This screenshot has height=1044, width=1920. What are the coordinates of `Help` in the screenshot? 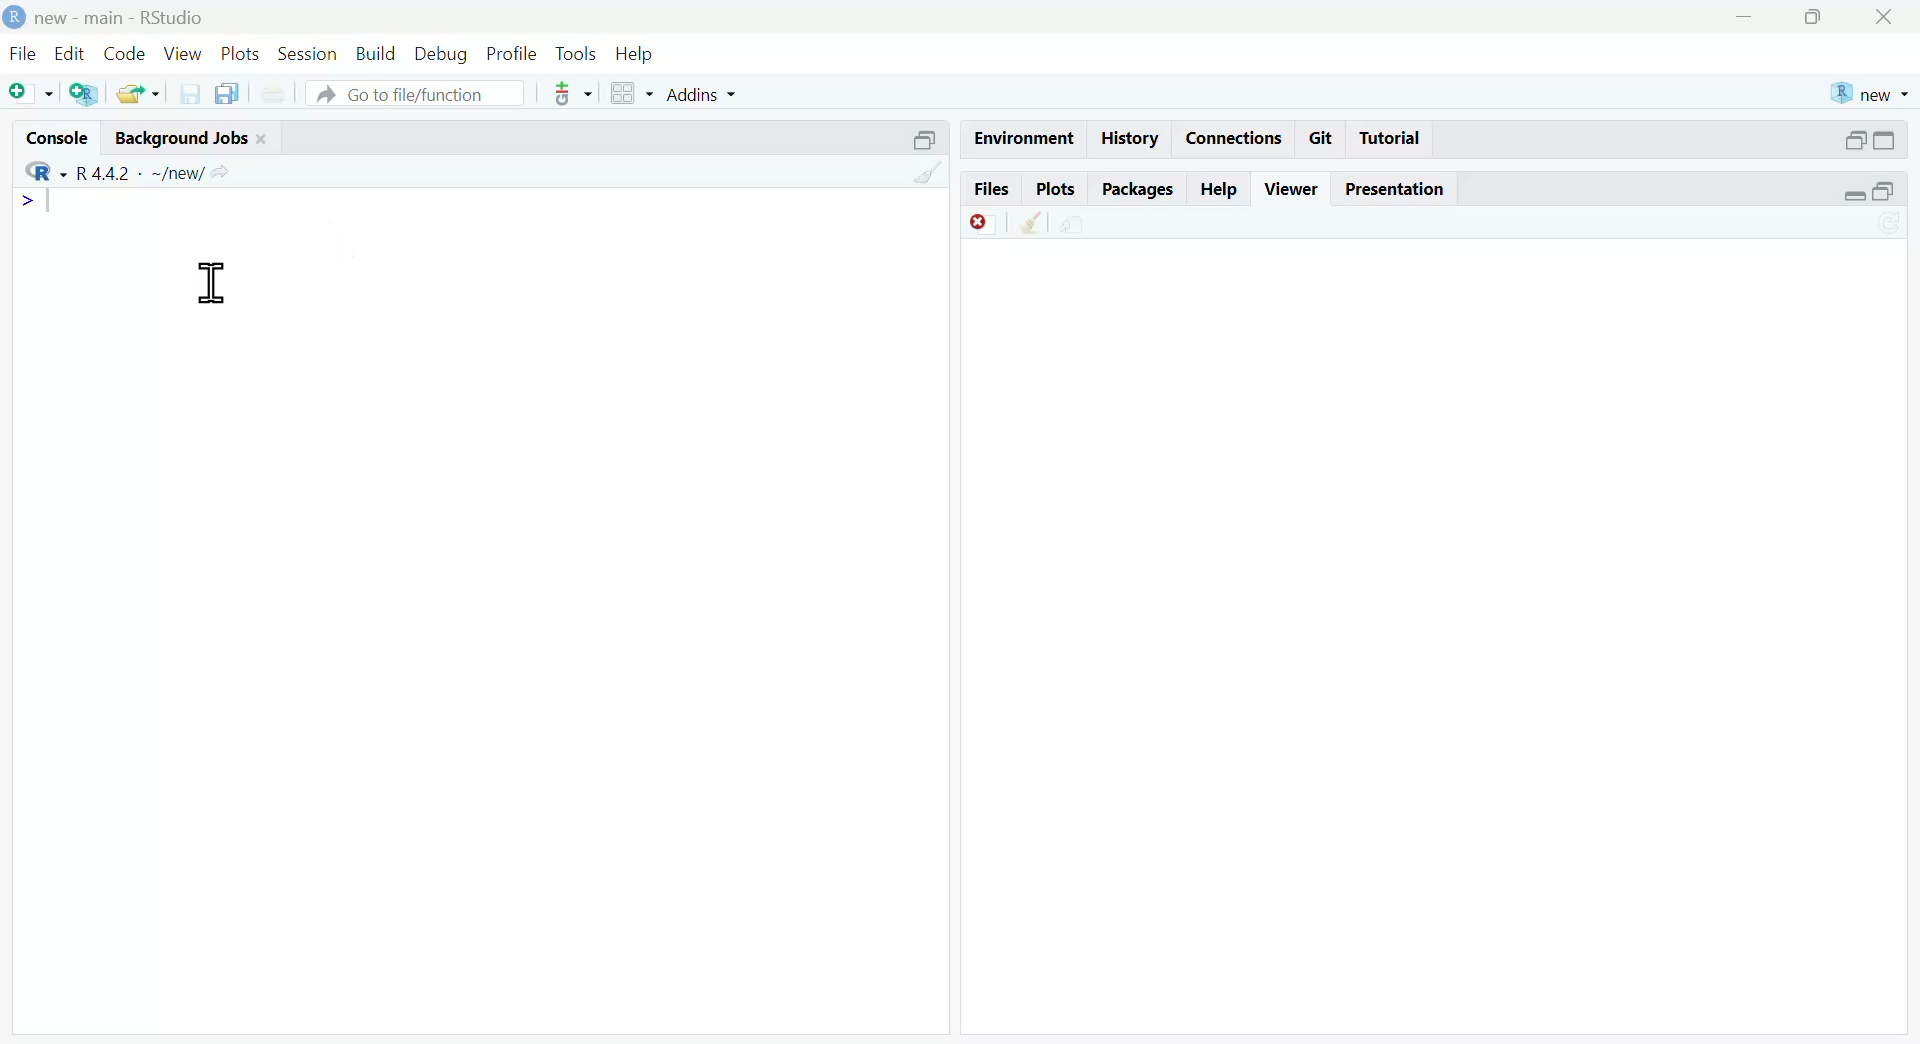 It's located at (639, 53).